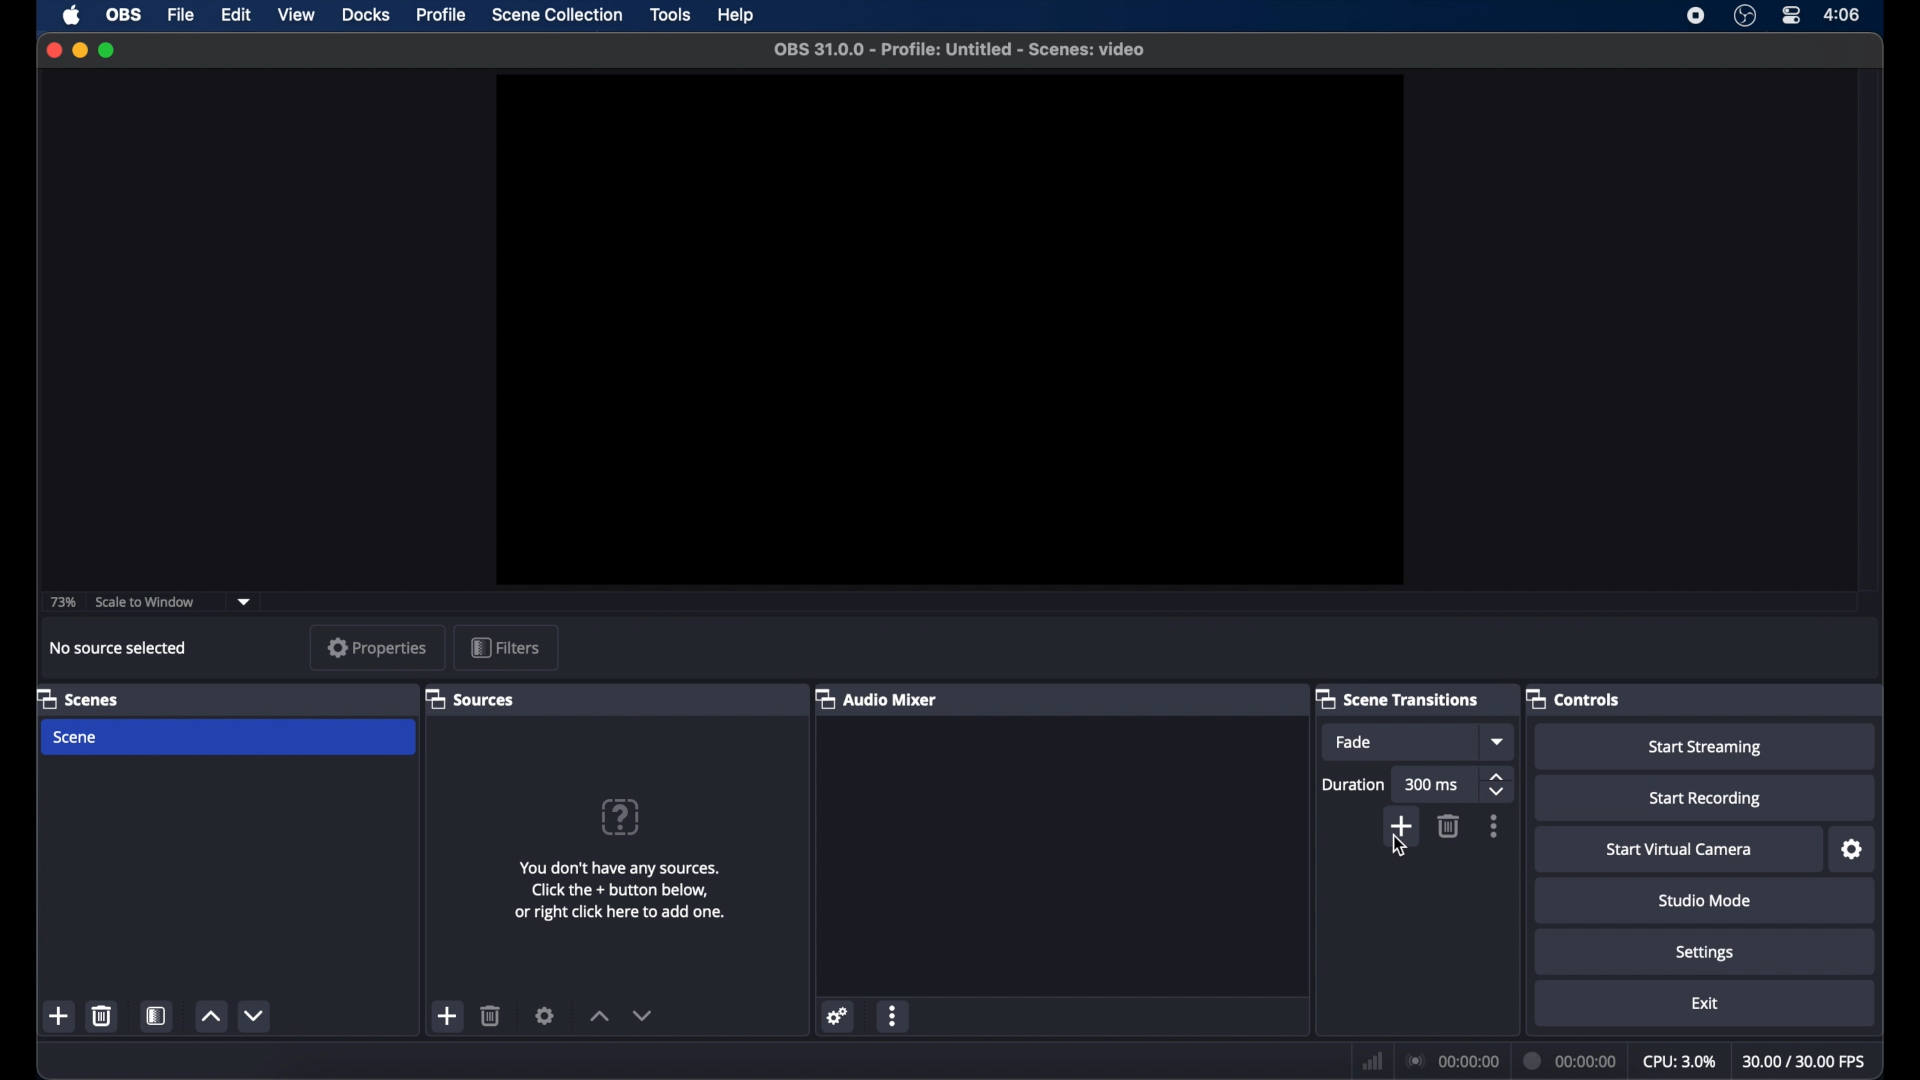  What do you see at coordinates (1495, 826) in the screenshot?
I see `moreoptions` at bounding box center [1495, 826].